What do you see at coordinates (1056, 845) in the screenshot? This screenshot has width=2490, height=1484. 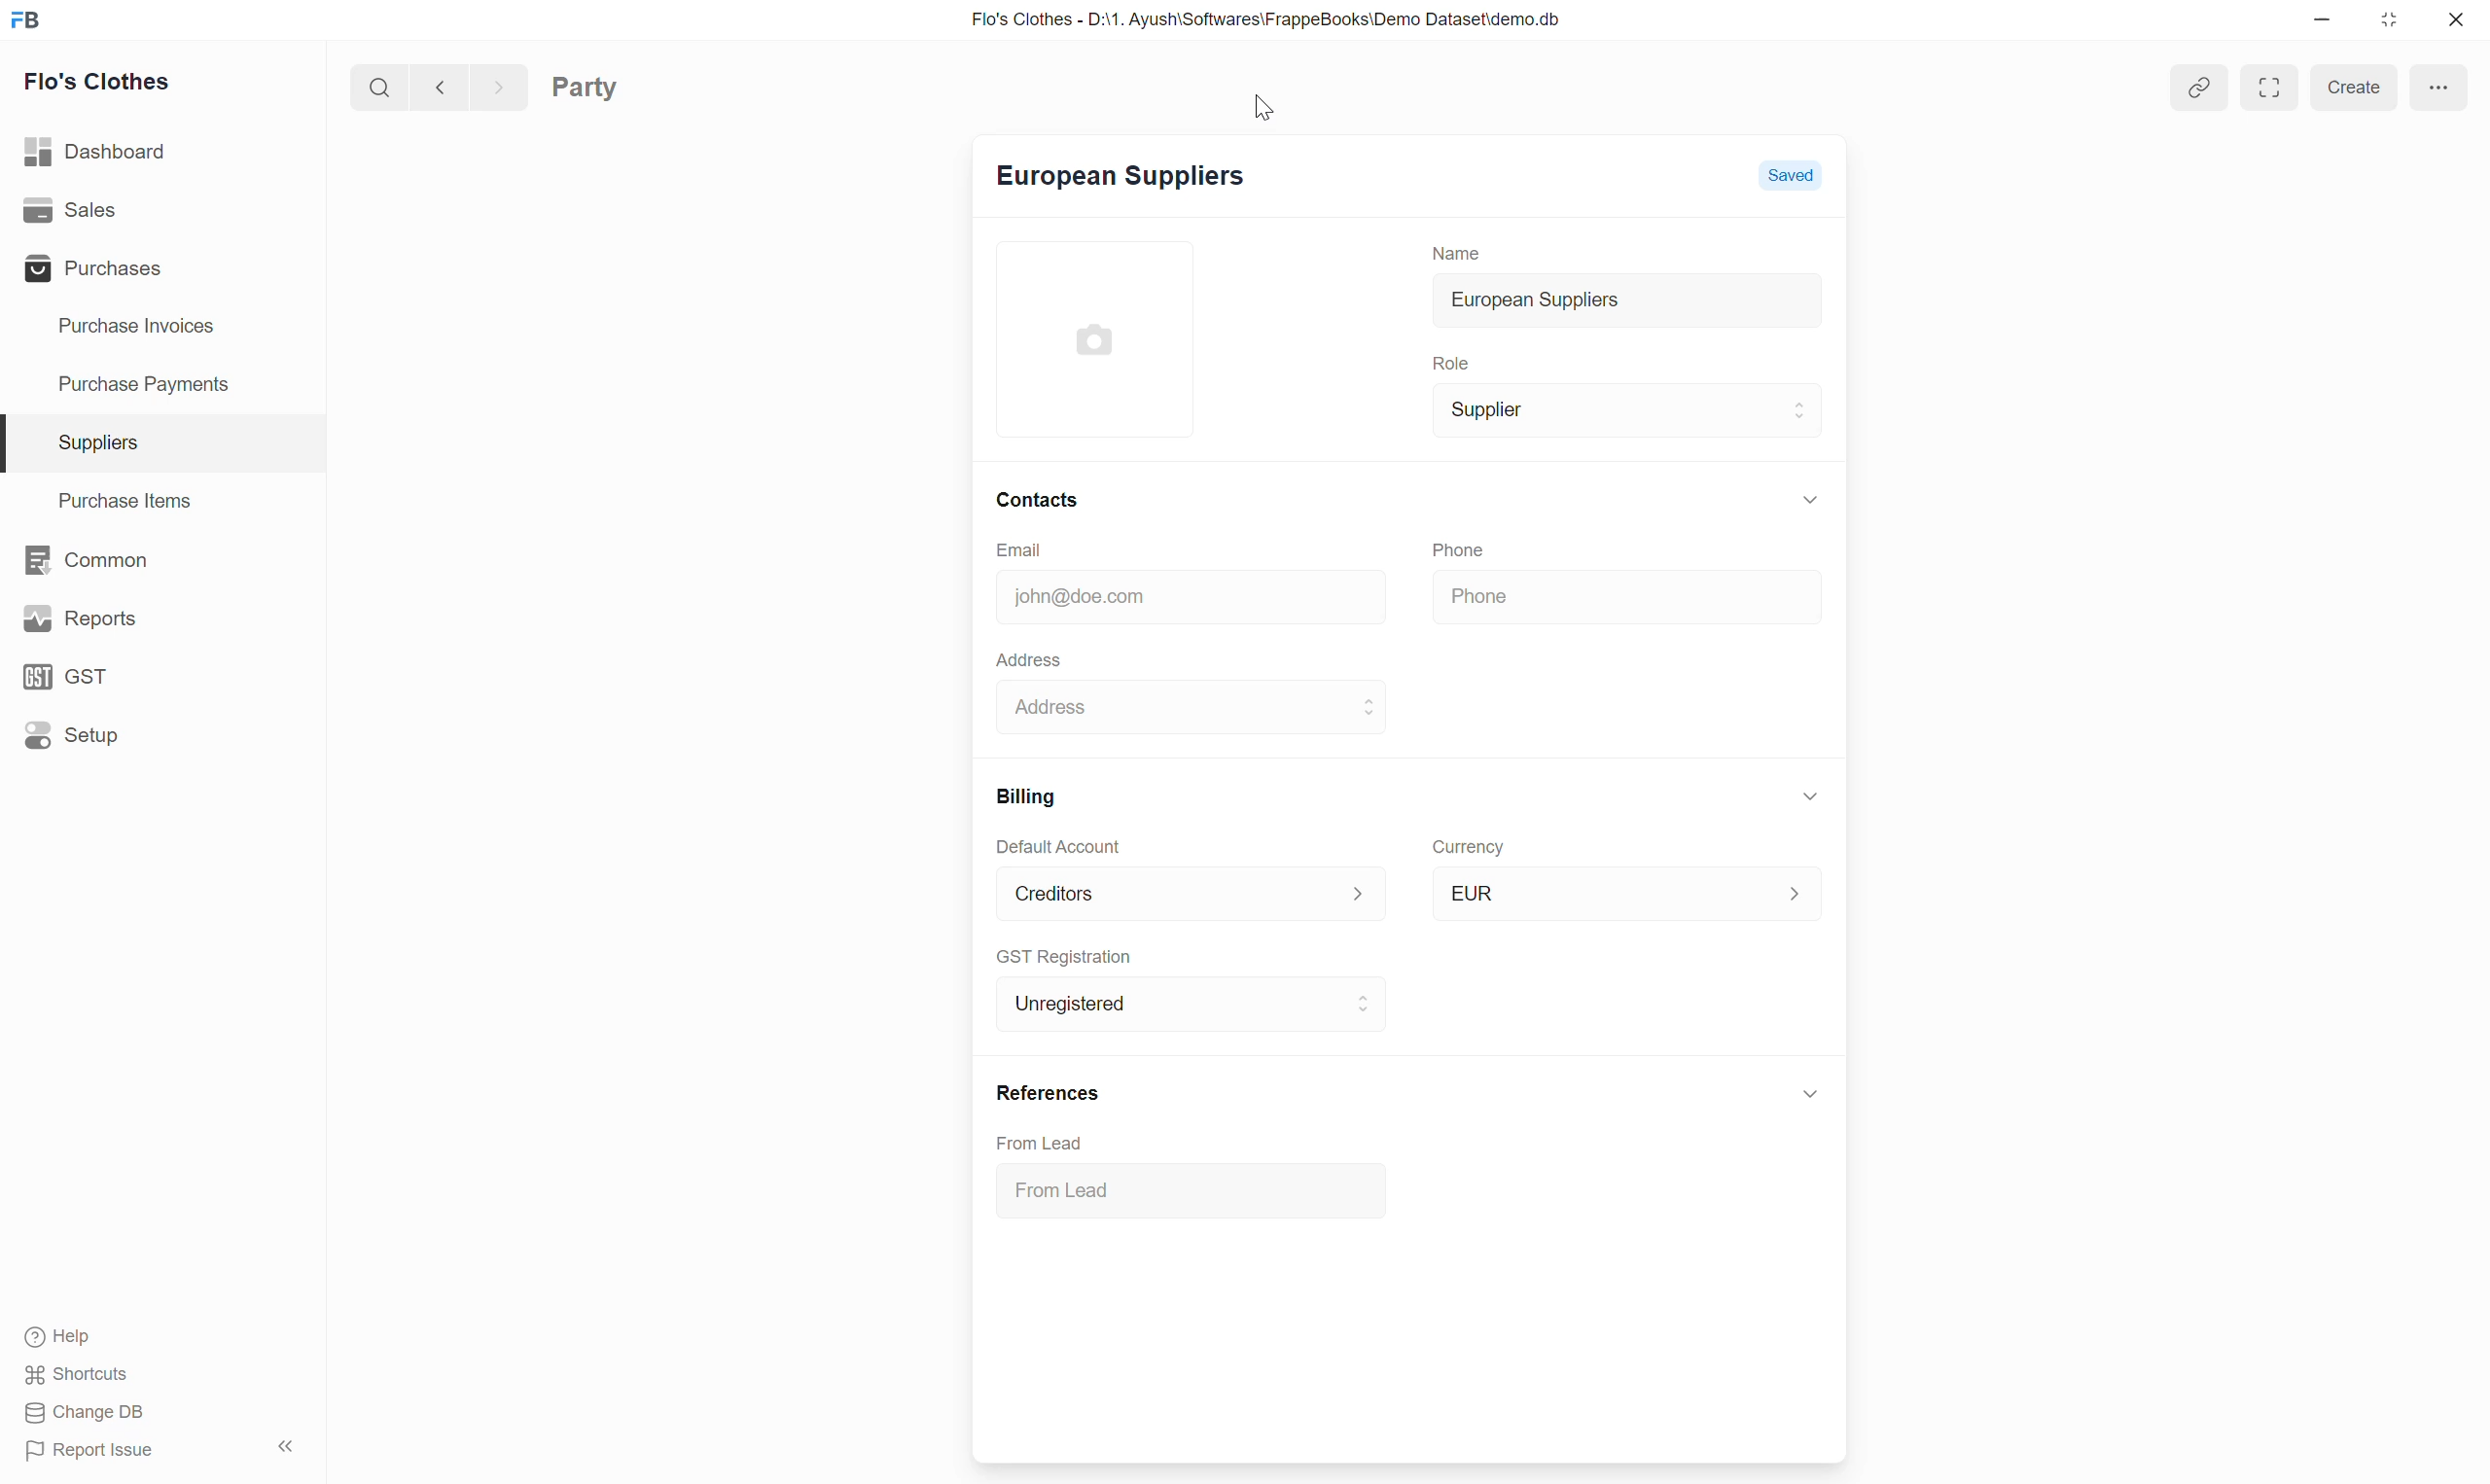 I see `Default Account` at bounding box center [1056, 845].